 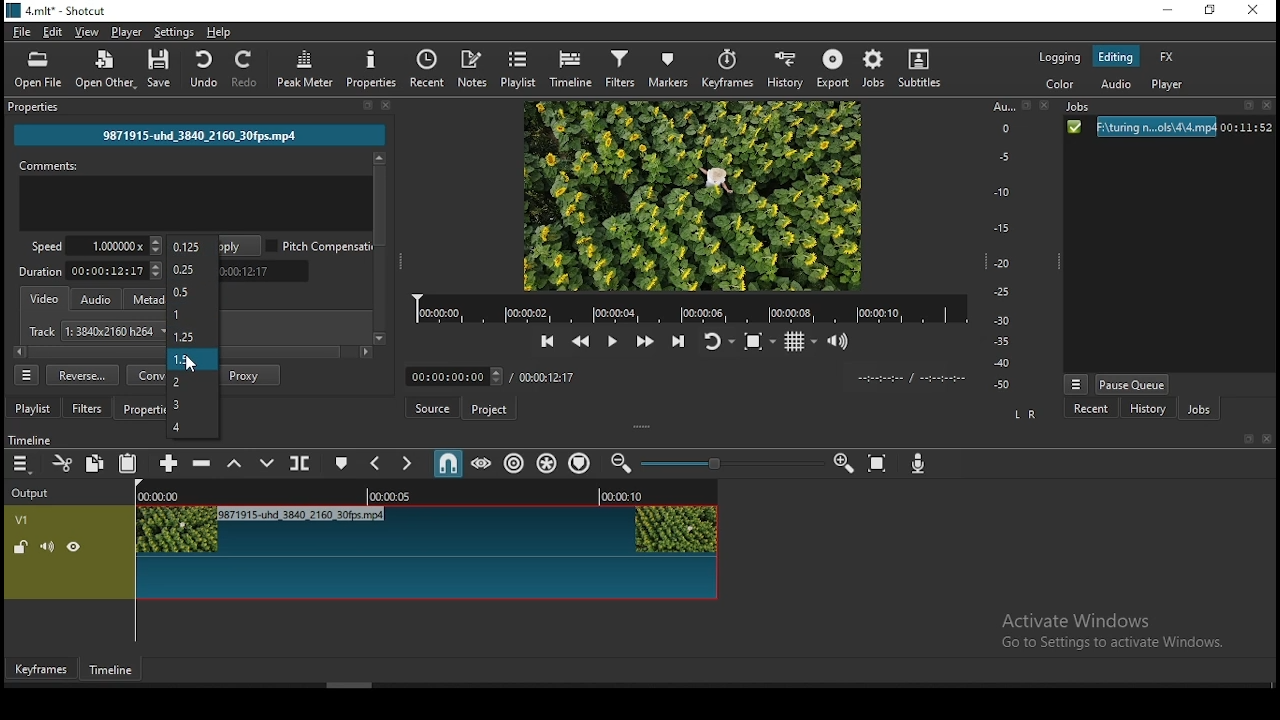 What do you see at coordinates (378, 249) in the screenshot?
I see `scroll bar` at bounding box center [378, 249].